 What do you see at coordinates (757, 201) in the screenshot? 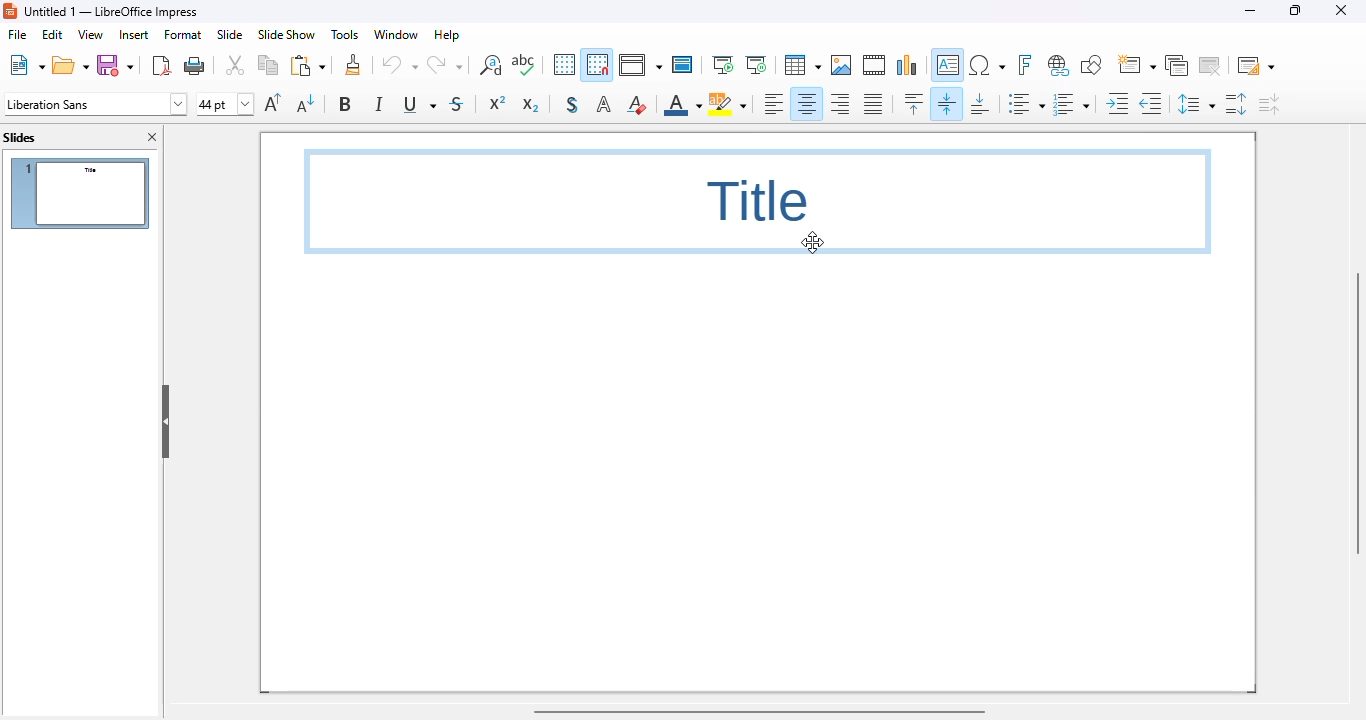
I see `font color of text box changed to blue` at bounding box center [757, 201].